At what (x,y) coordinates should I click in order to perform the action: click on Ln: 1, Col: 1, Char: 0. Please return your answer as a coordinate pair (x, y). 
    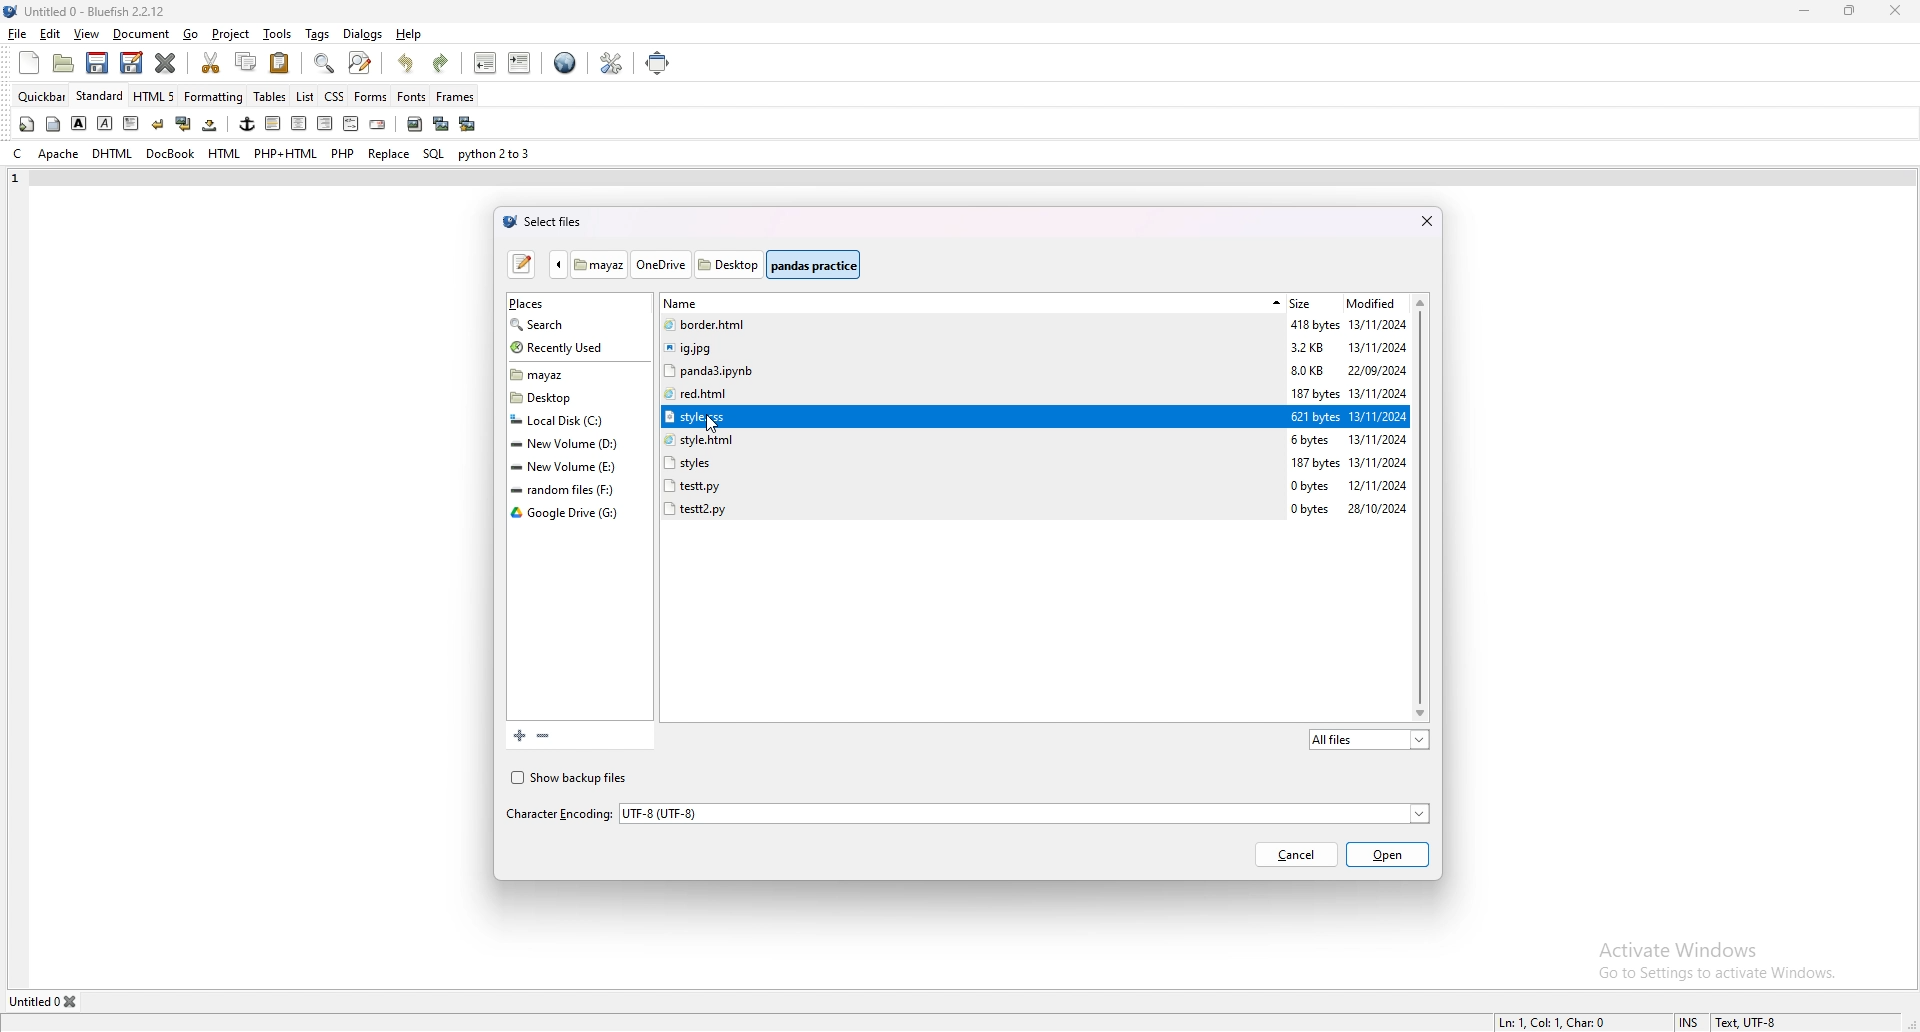
    Looking at the image, I should click on (1556, 1022).